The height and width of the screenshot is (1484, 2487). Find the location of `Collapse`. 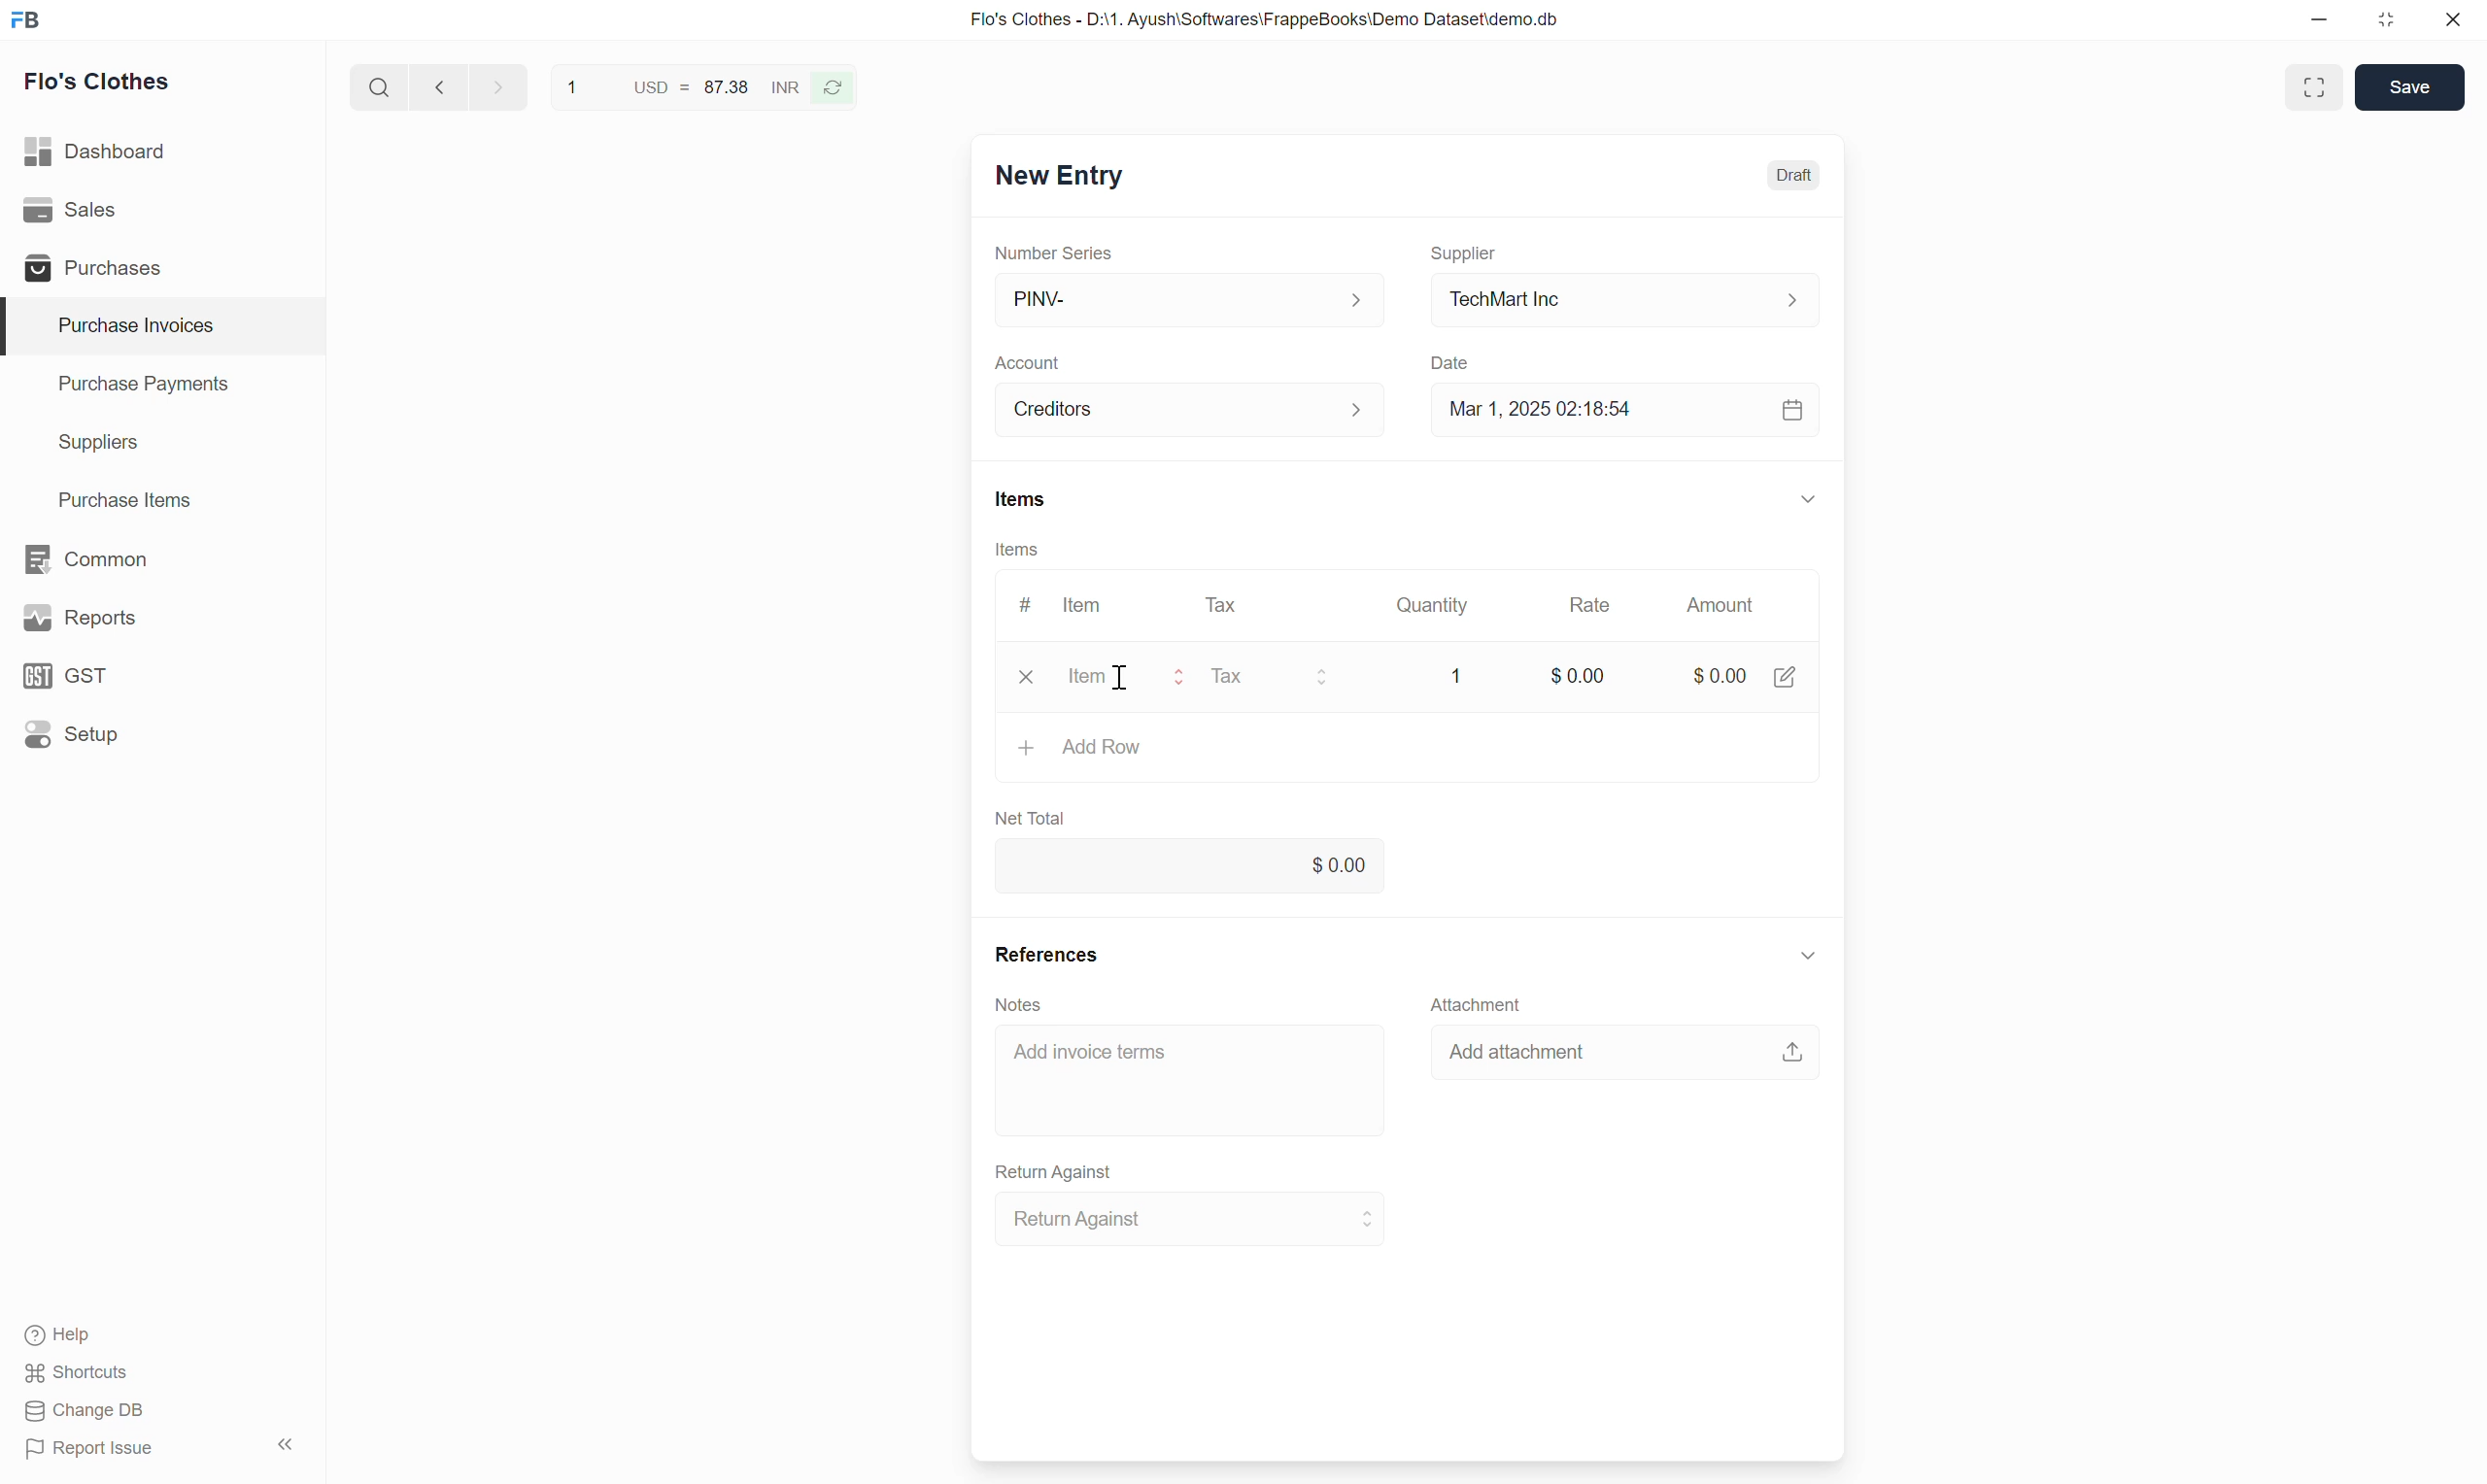

Collapse is located at coordinates (285, 1444).